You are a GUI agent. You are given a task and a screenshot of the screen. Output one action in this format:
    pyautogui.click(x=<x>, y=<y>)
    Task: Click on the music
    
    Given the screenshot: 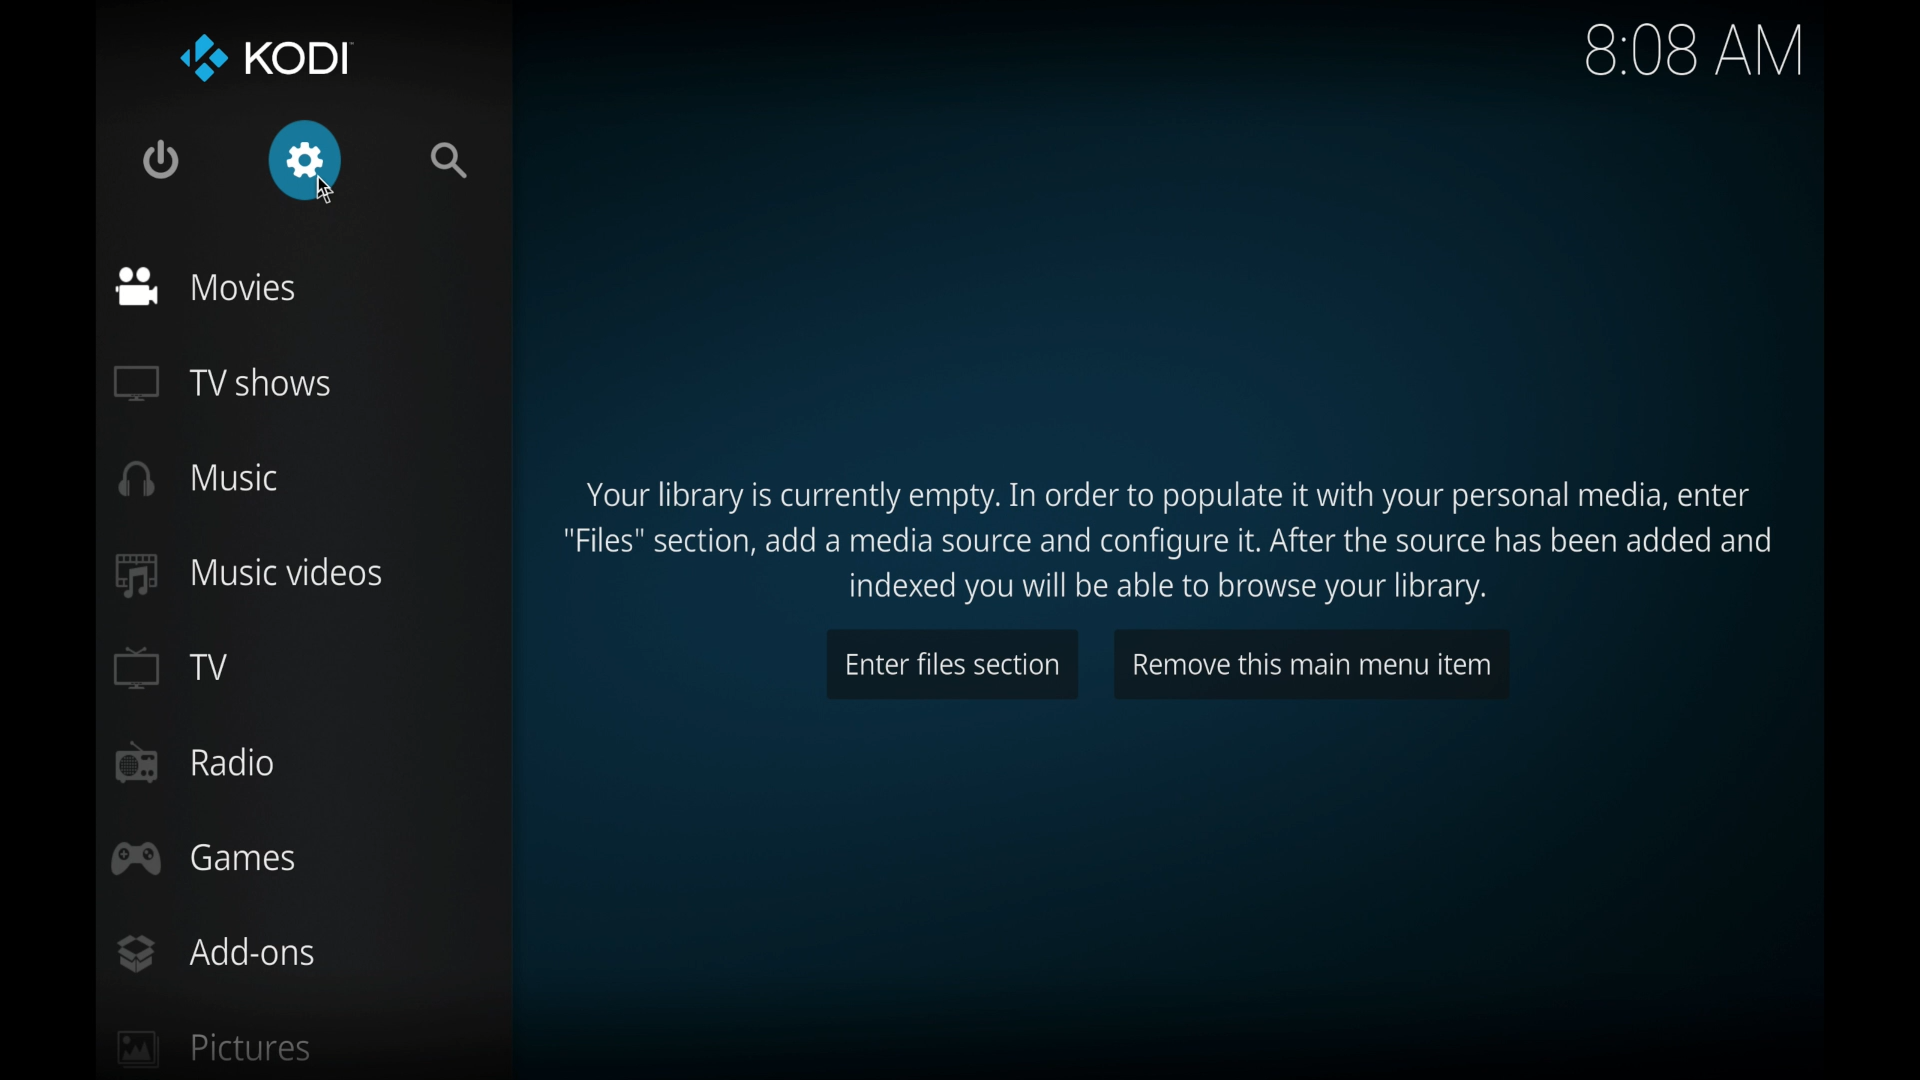 What is the action you would take?
    pyautogui.click(x=197, y=479)
    